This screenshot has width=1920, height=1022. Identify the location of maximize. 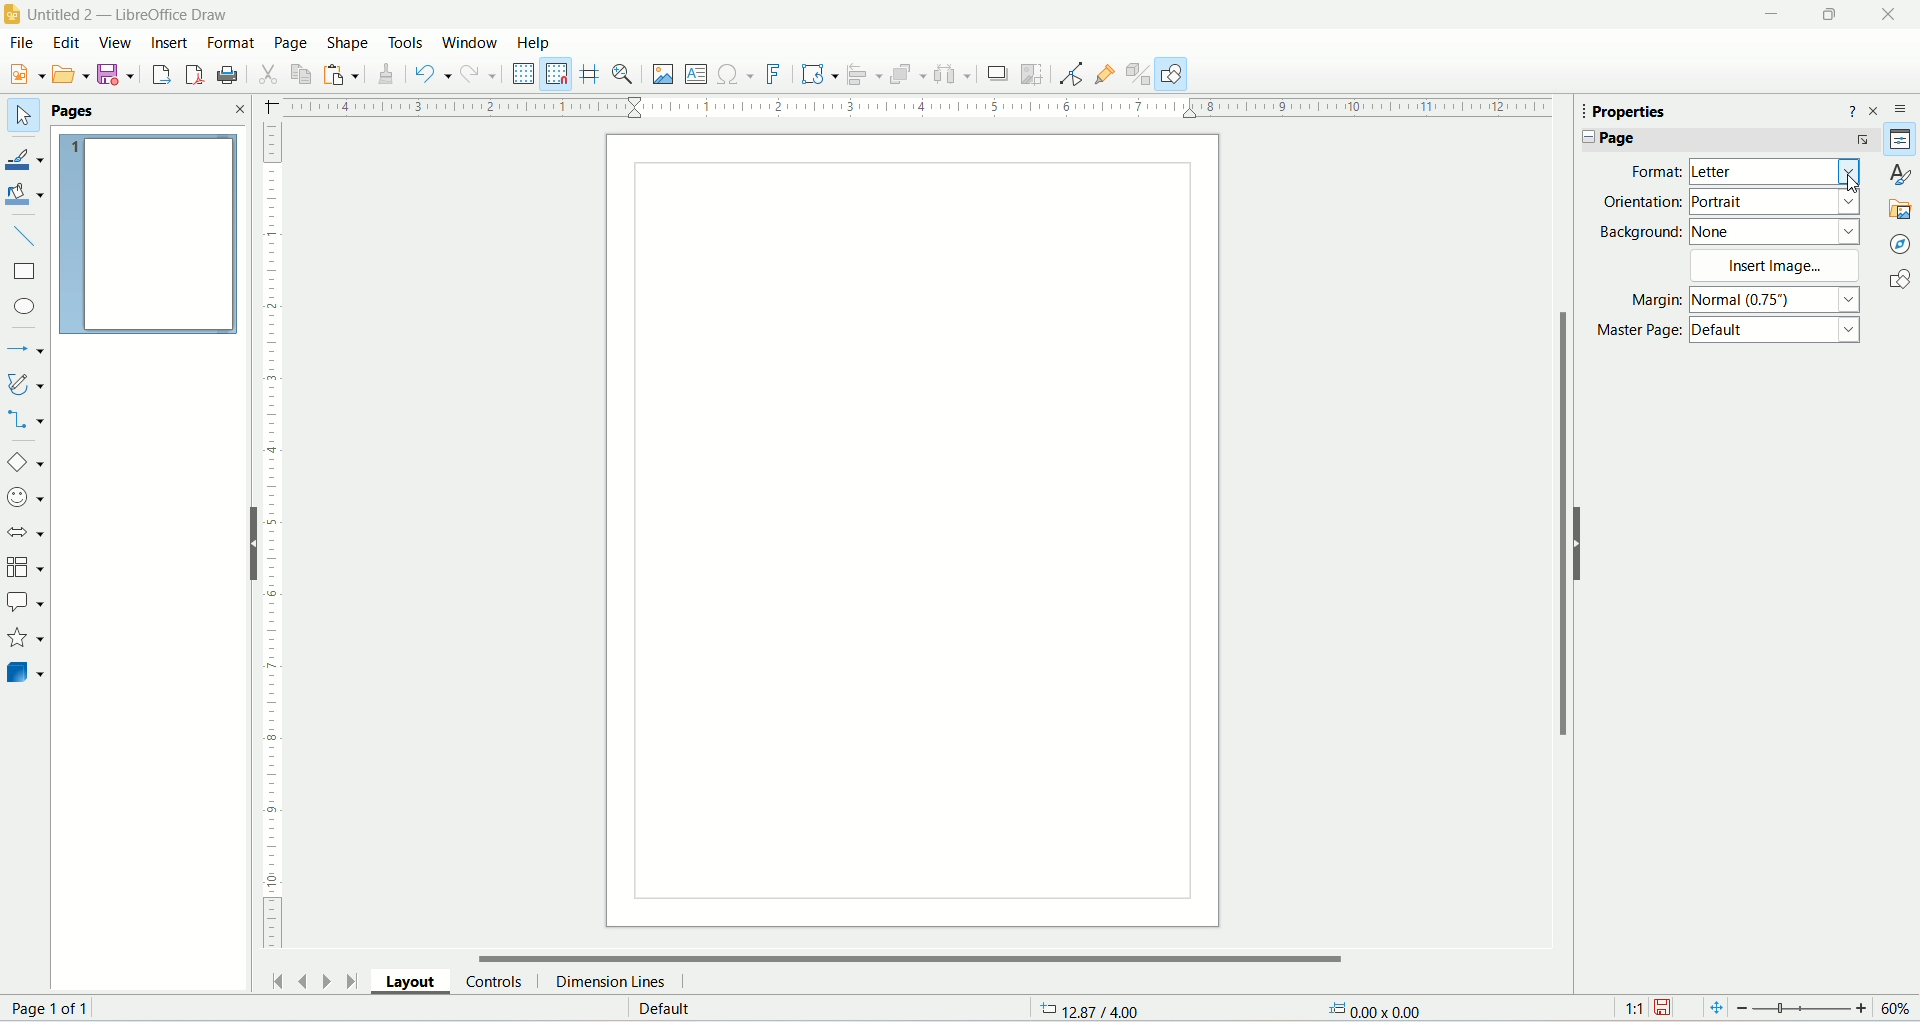
(1829, 19).